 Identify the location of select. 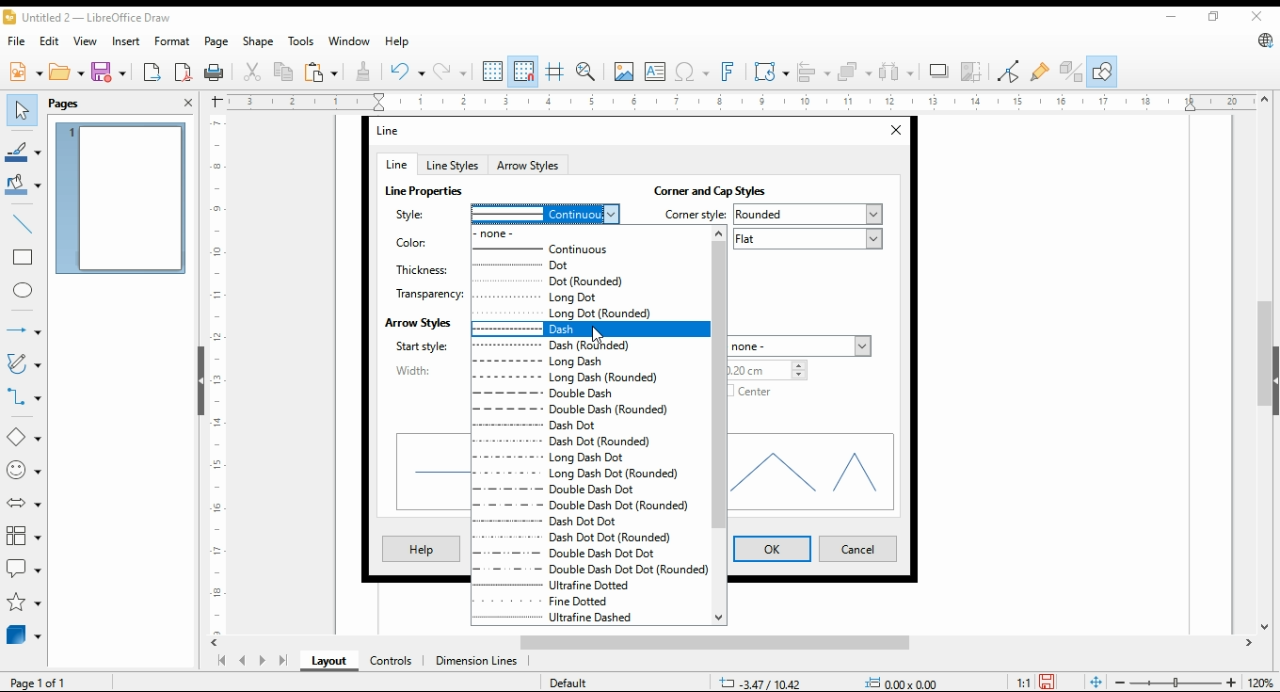
(22, 110).